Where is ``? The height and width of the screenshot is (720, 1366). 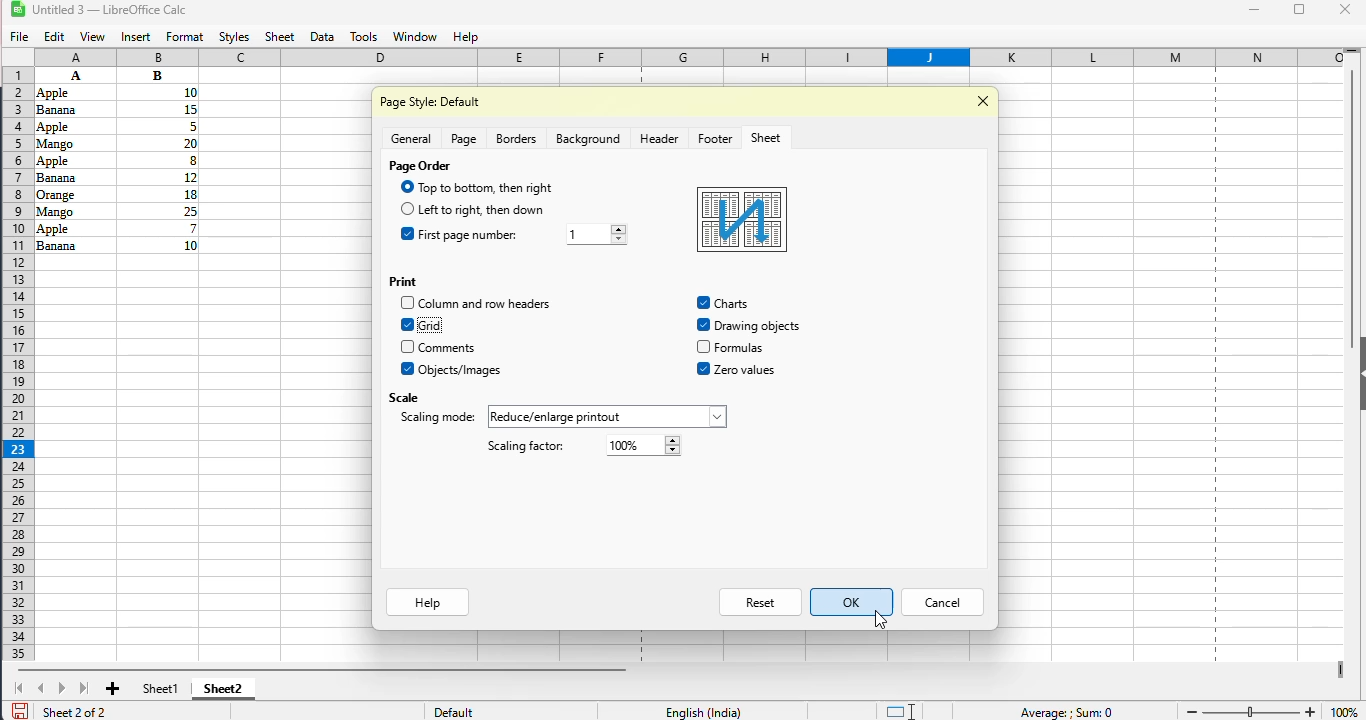  is located at coordinates (74, 126).